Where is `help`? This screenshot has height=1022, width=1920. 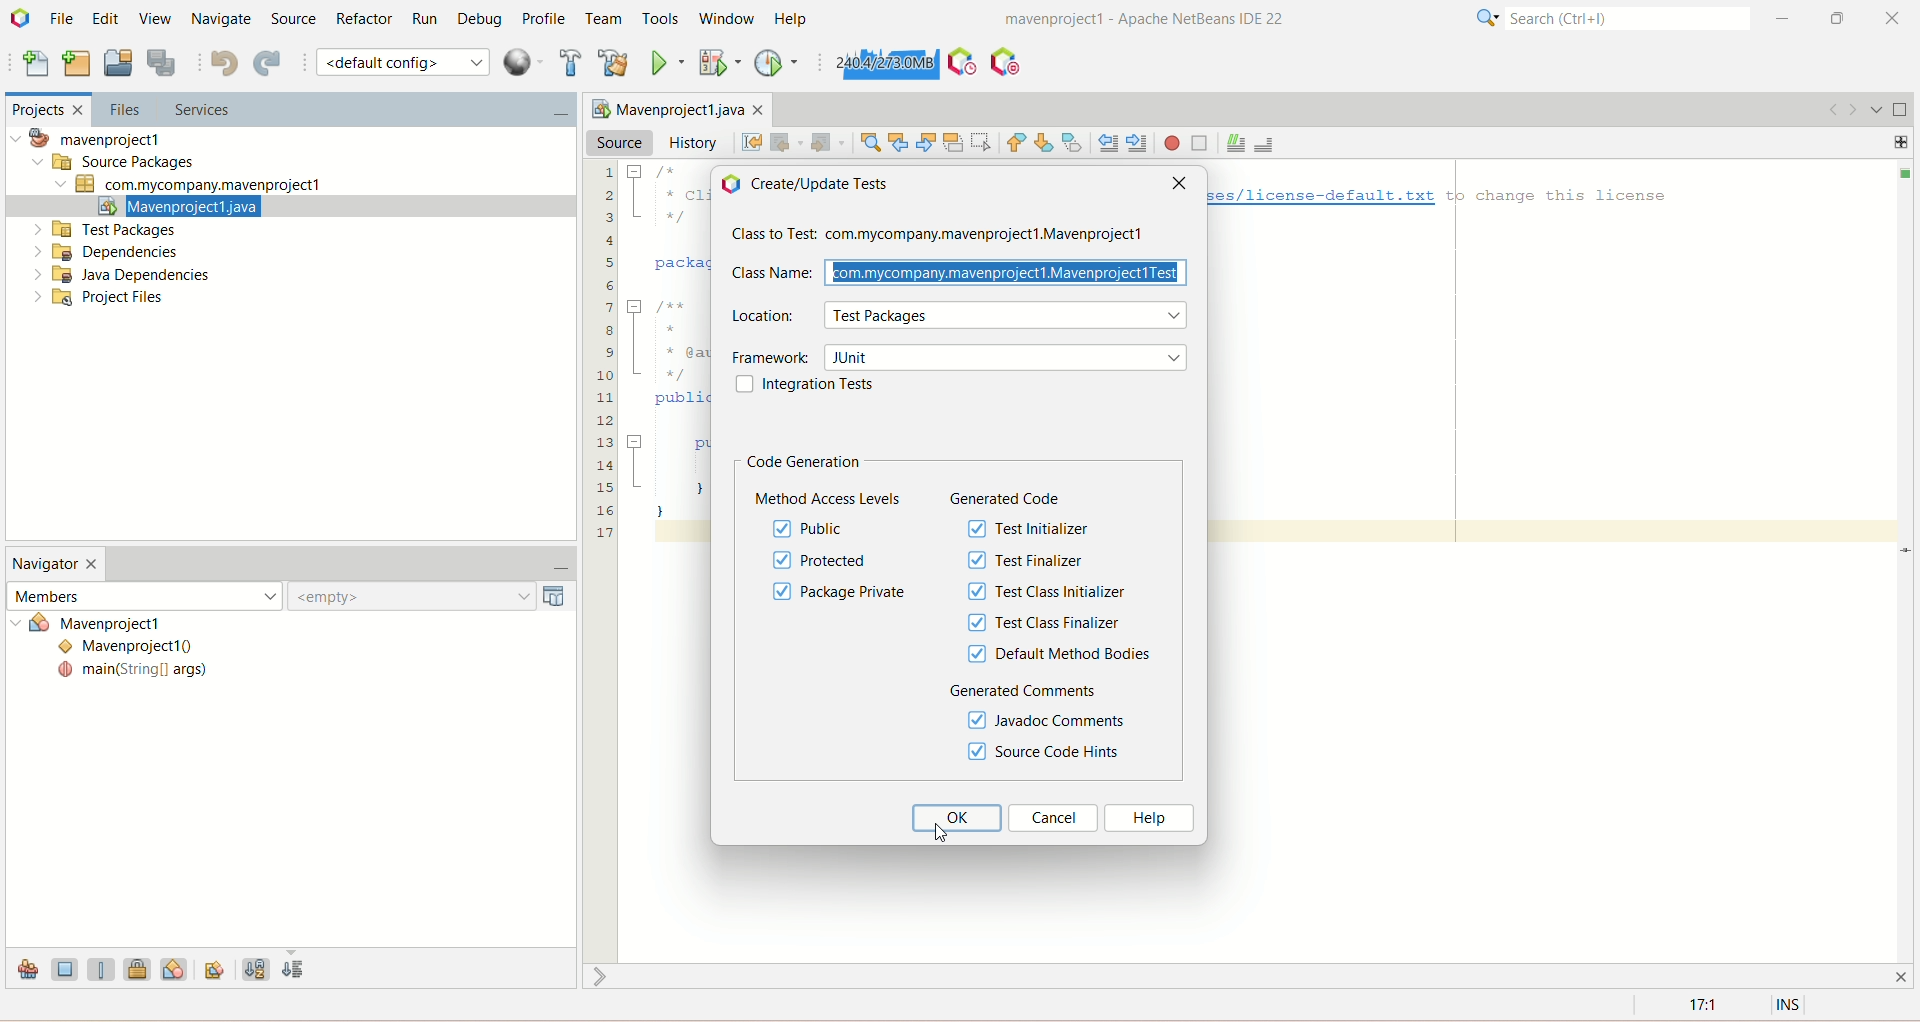 help is located at coordinates (796, 18).